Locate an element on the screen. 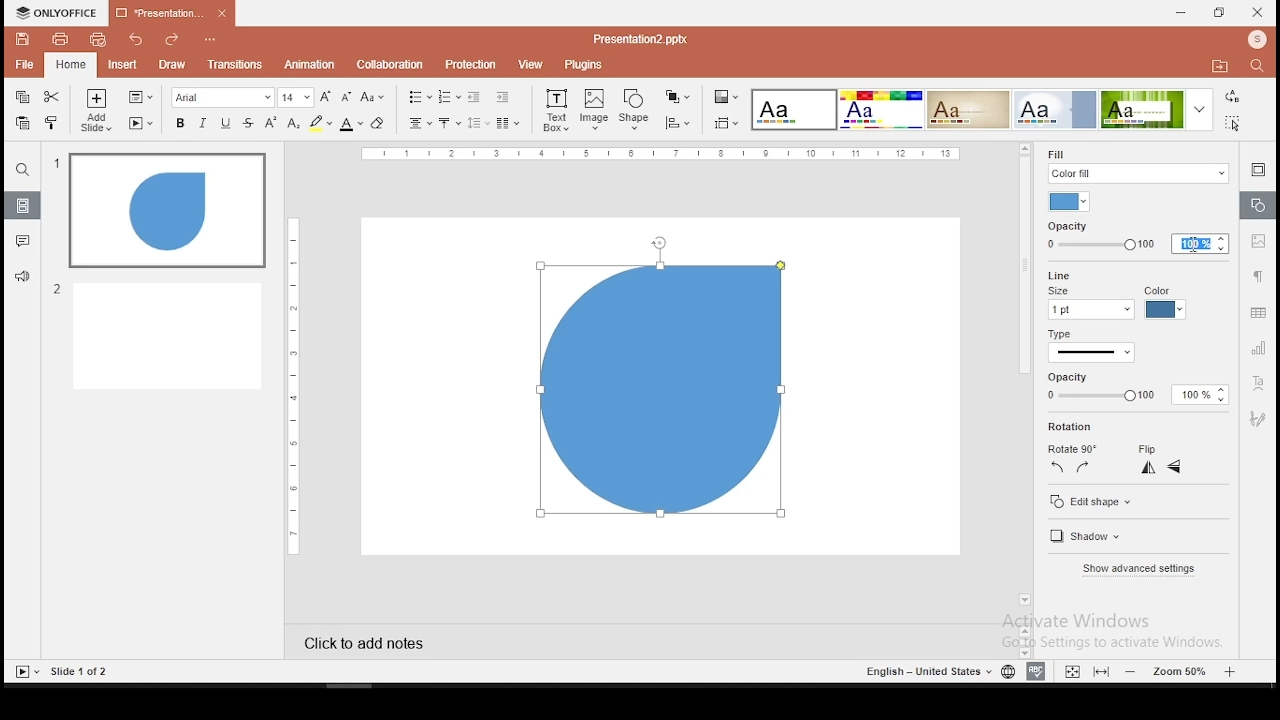  profile is located at coordinates (1255, 39).